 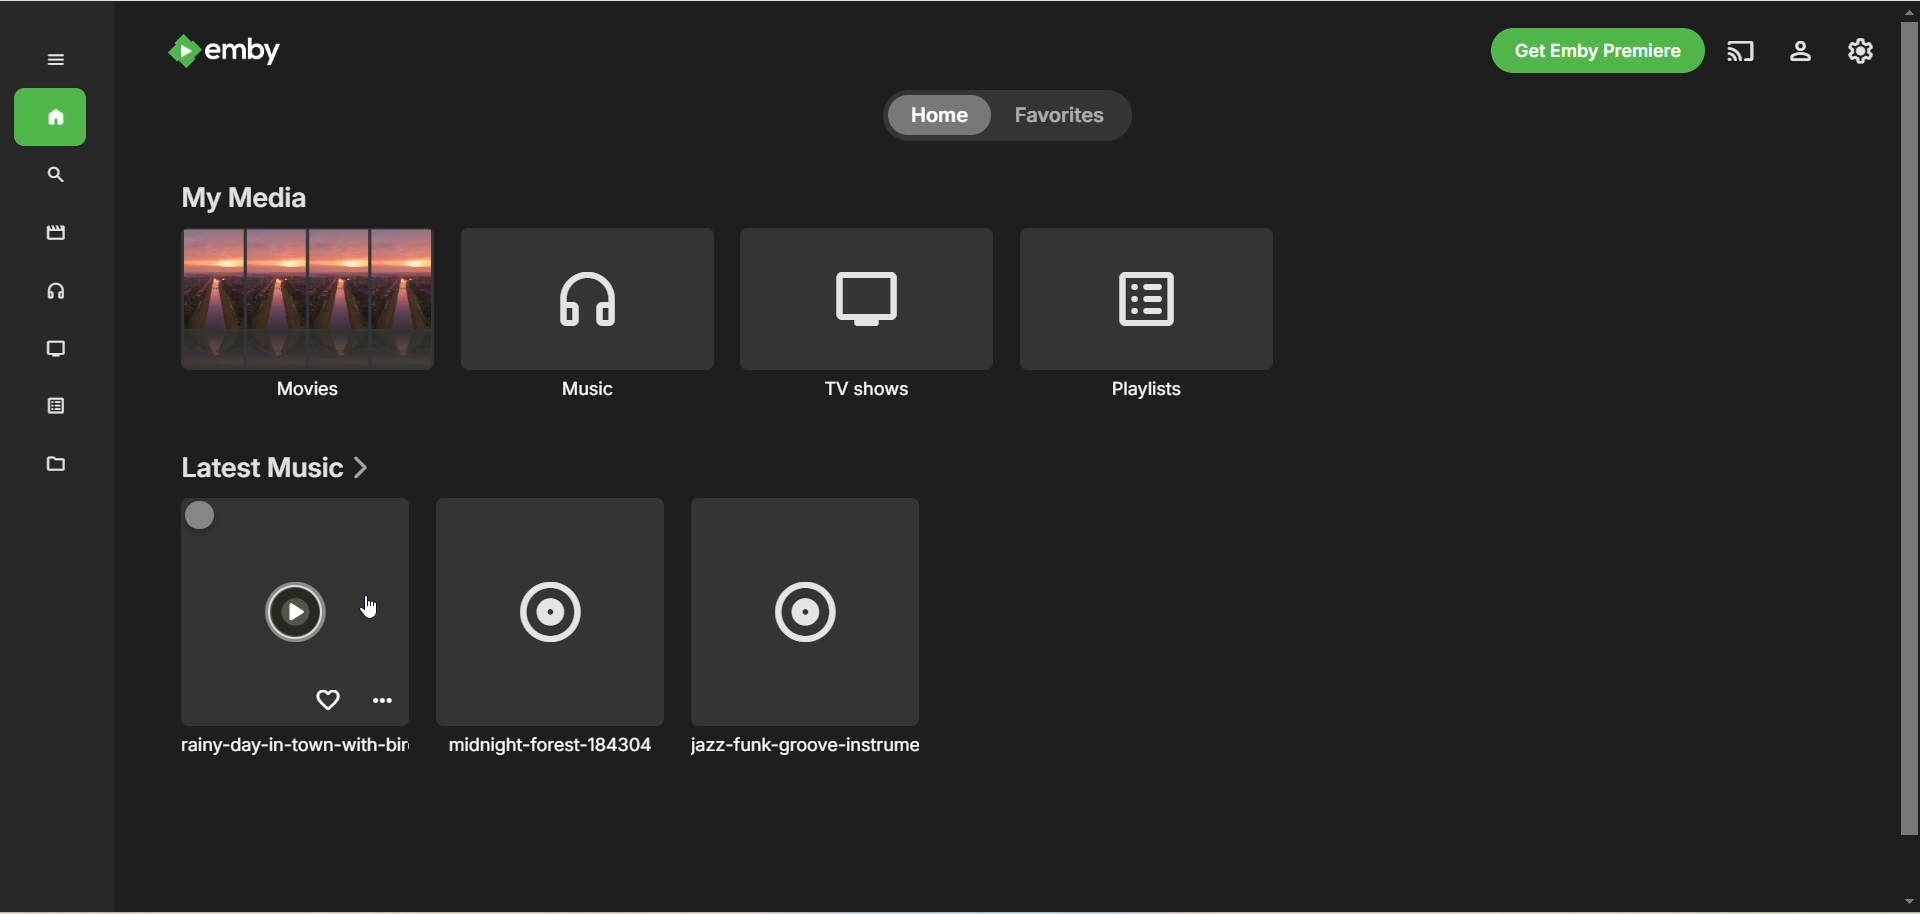 I want to click on emby, so click(x=230, y=50).